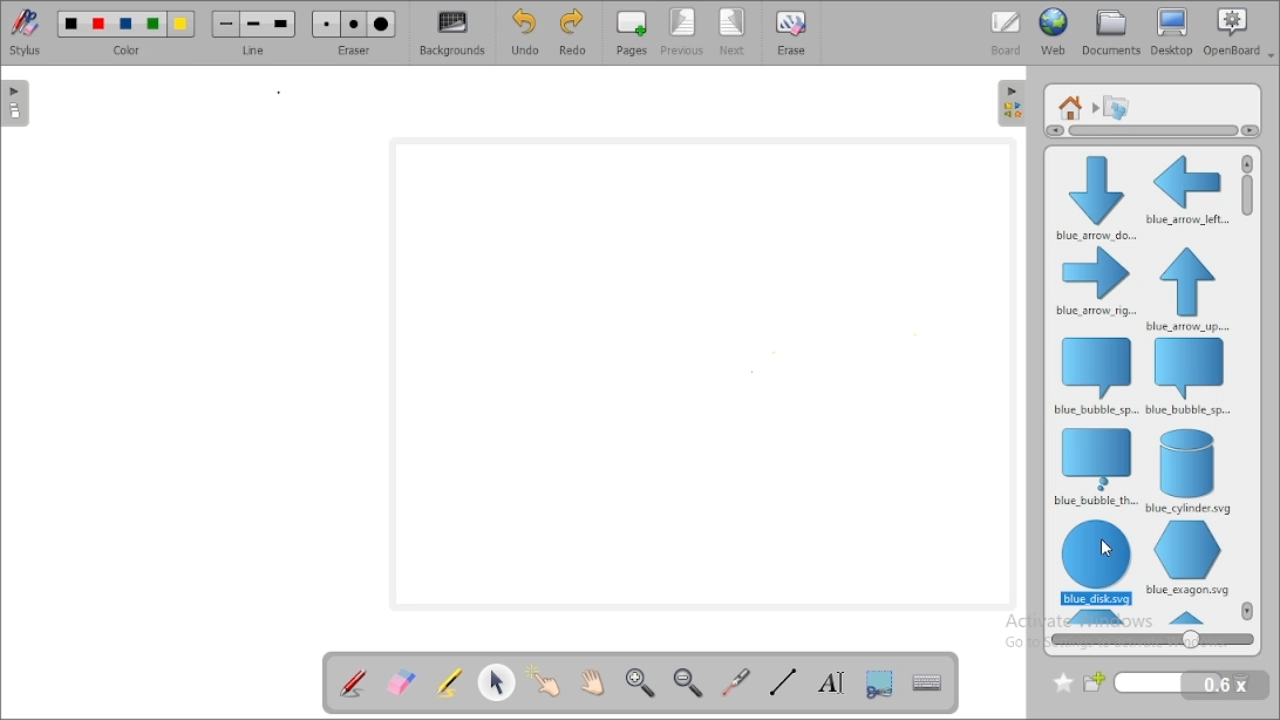  I want to click on stylus, so click(25, 32).